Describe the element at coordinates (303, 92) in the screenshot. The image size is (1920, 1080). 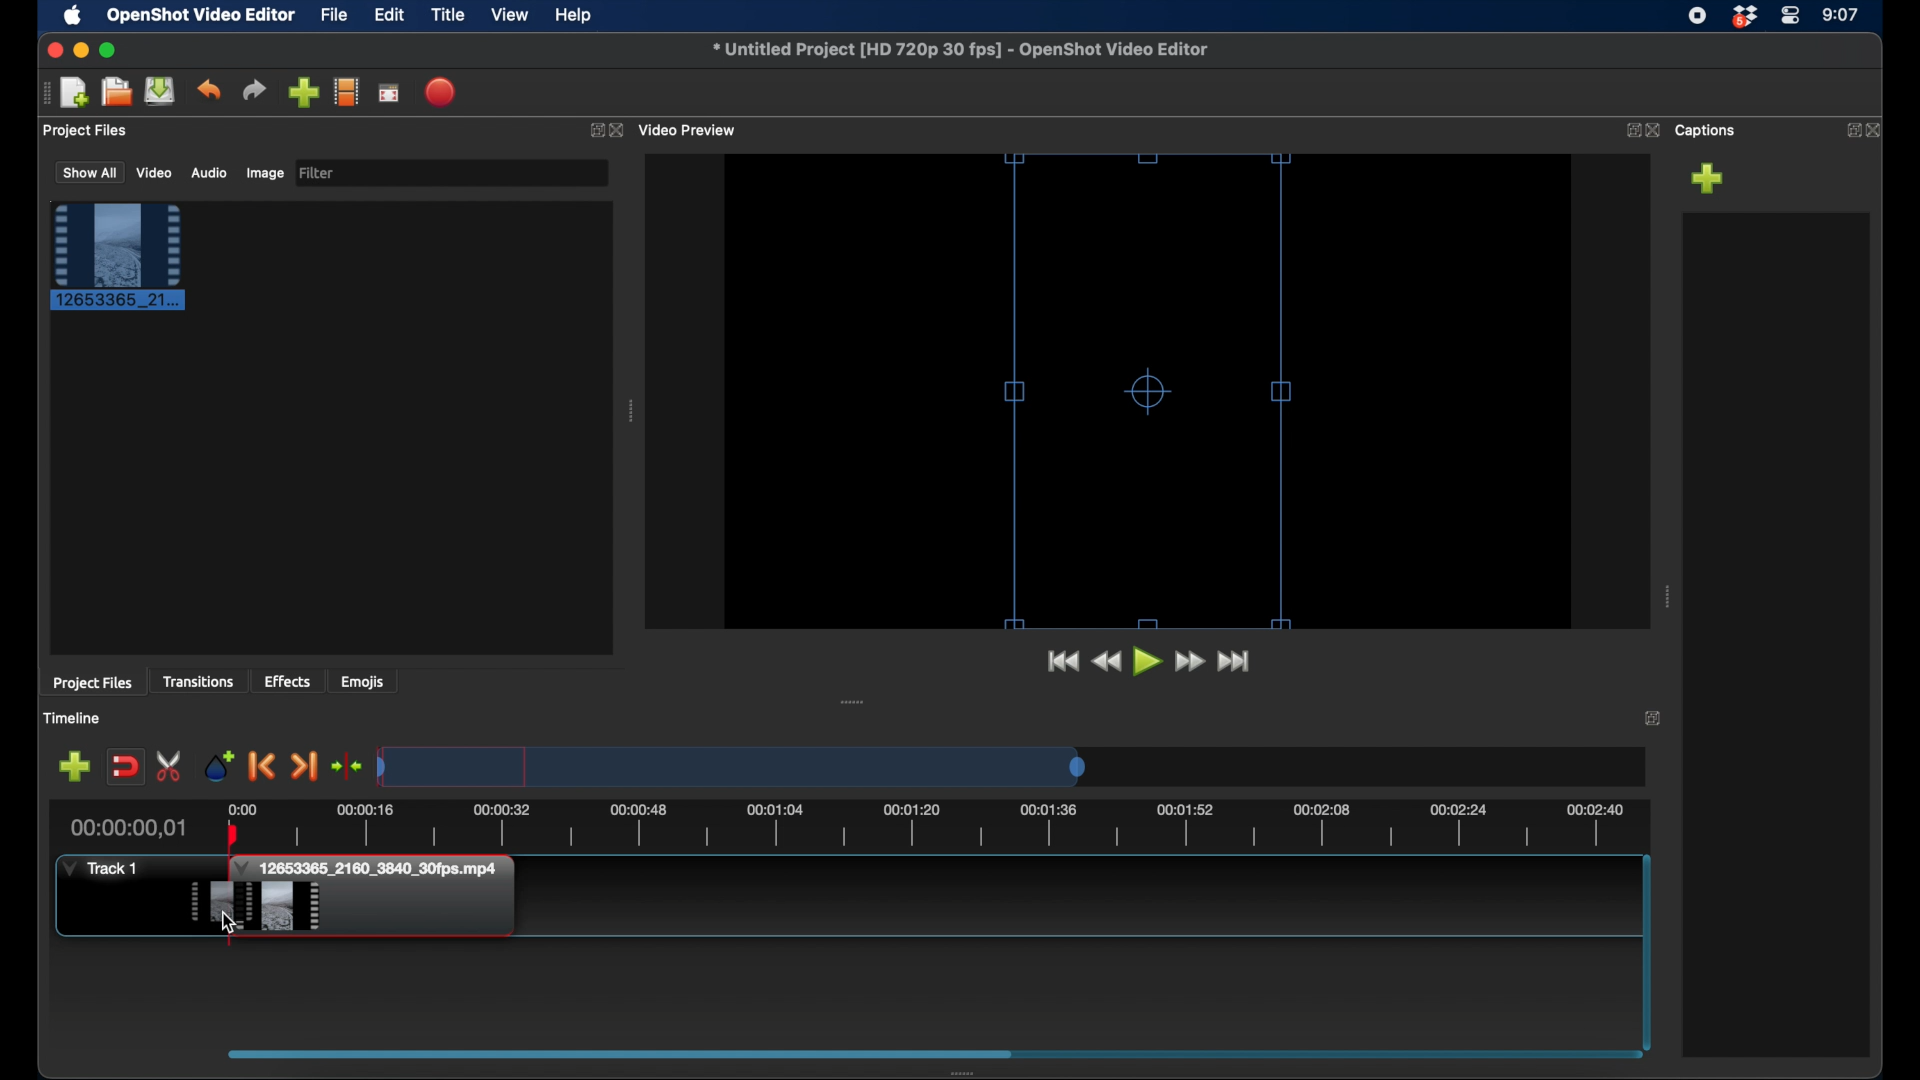
I see `import files` at that location.